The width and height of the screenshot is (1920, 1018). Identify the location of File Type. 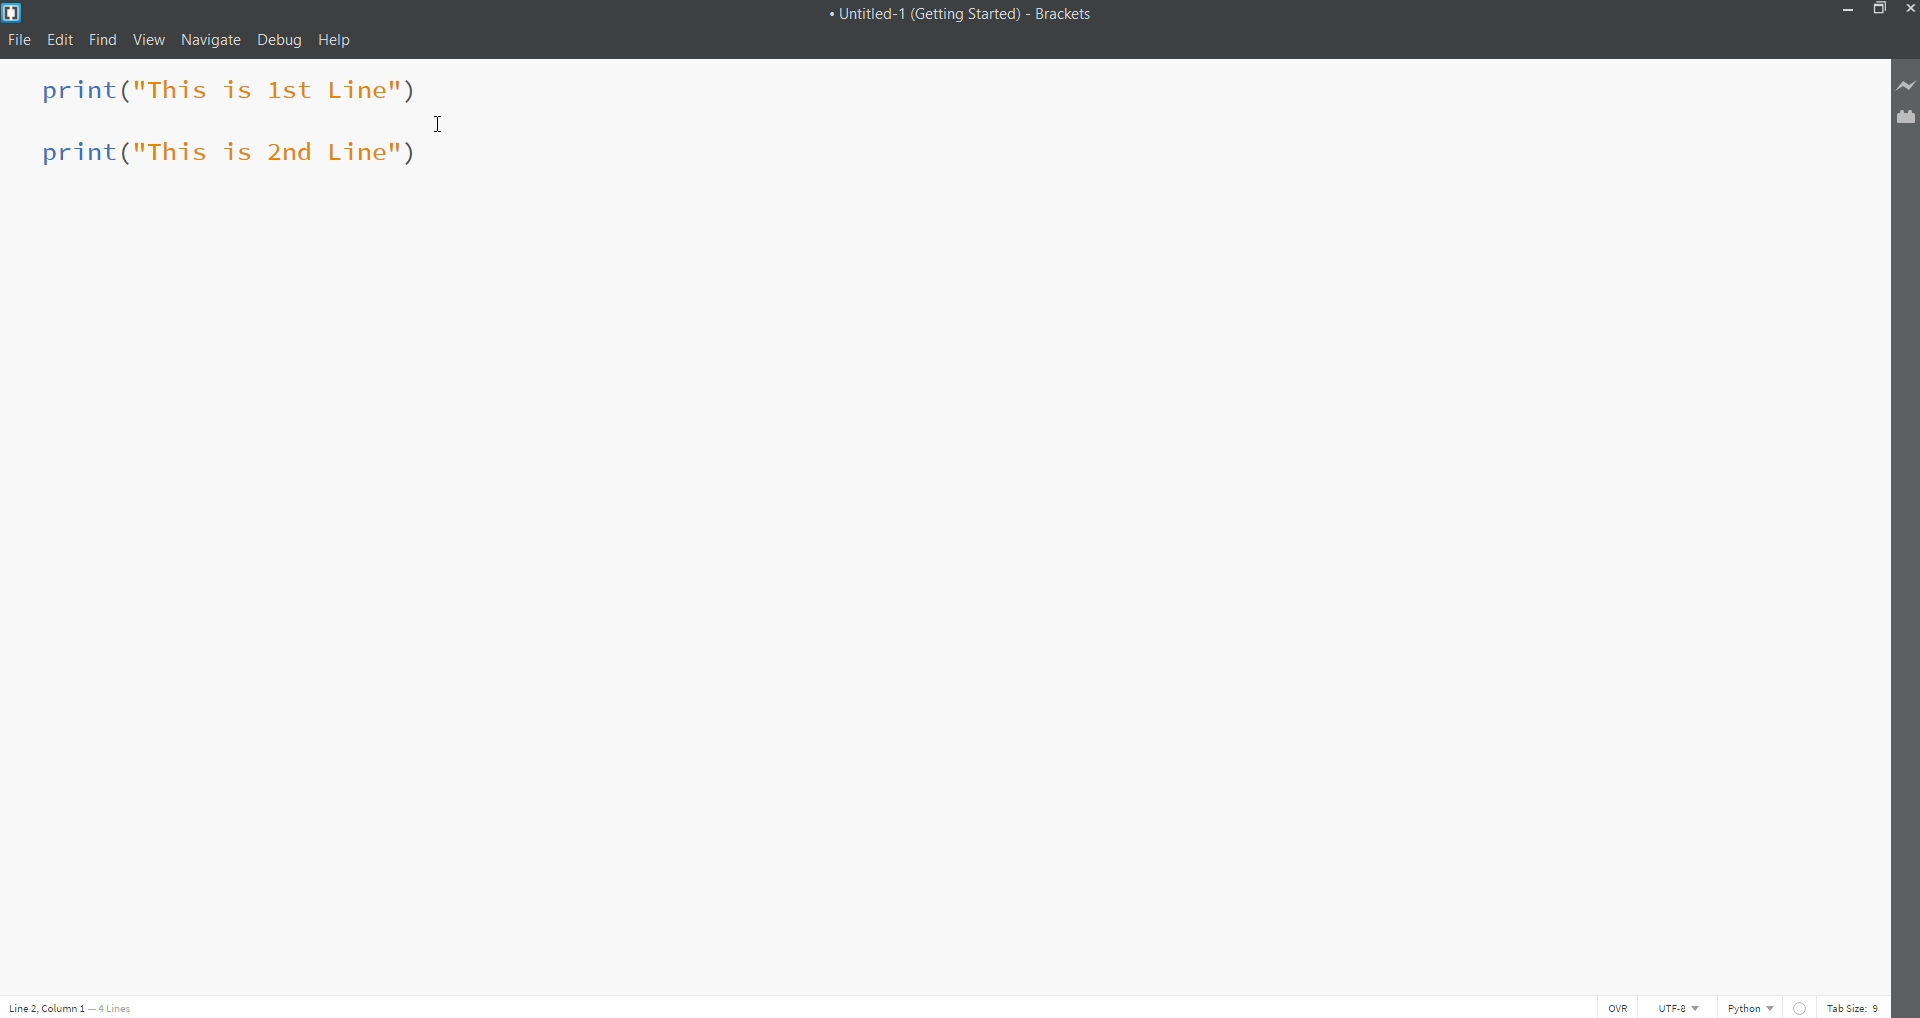
(1748, 1007).